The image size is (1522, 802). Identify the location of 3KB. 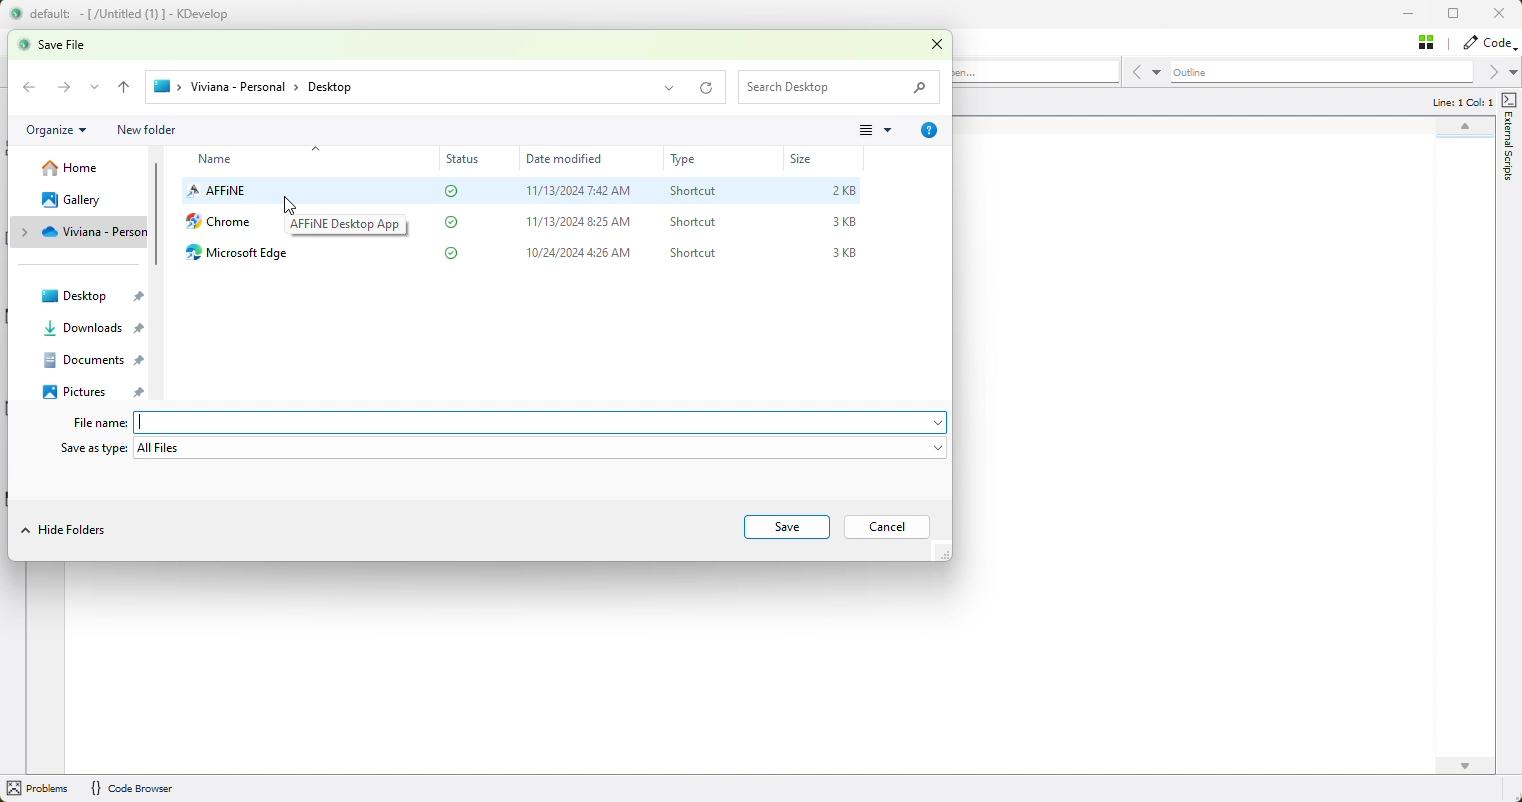
(844, 221).